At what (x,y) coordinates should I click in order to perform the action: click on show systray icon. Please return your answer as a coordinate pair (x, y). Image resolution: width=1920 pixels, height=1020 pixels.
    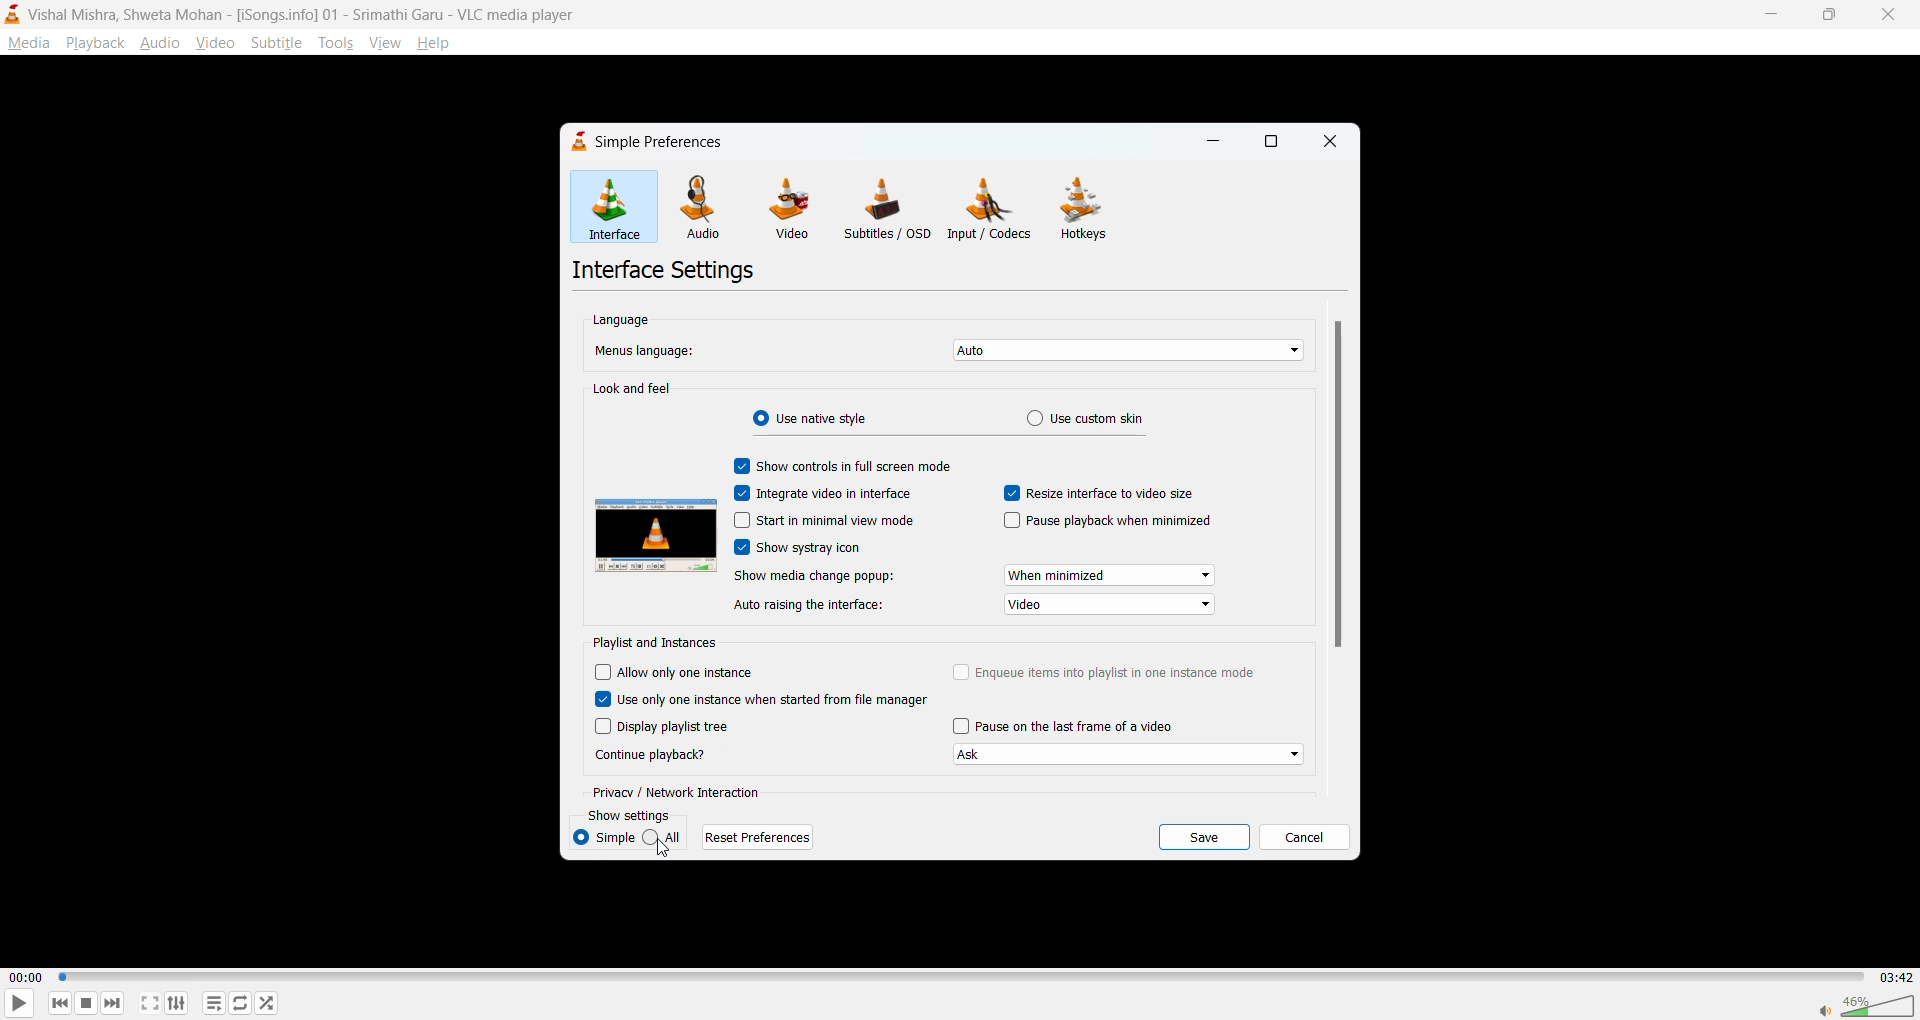
    Looking at the image, I should click on (799, 545).